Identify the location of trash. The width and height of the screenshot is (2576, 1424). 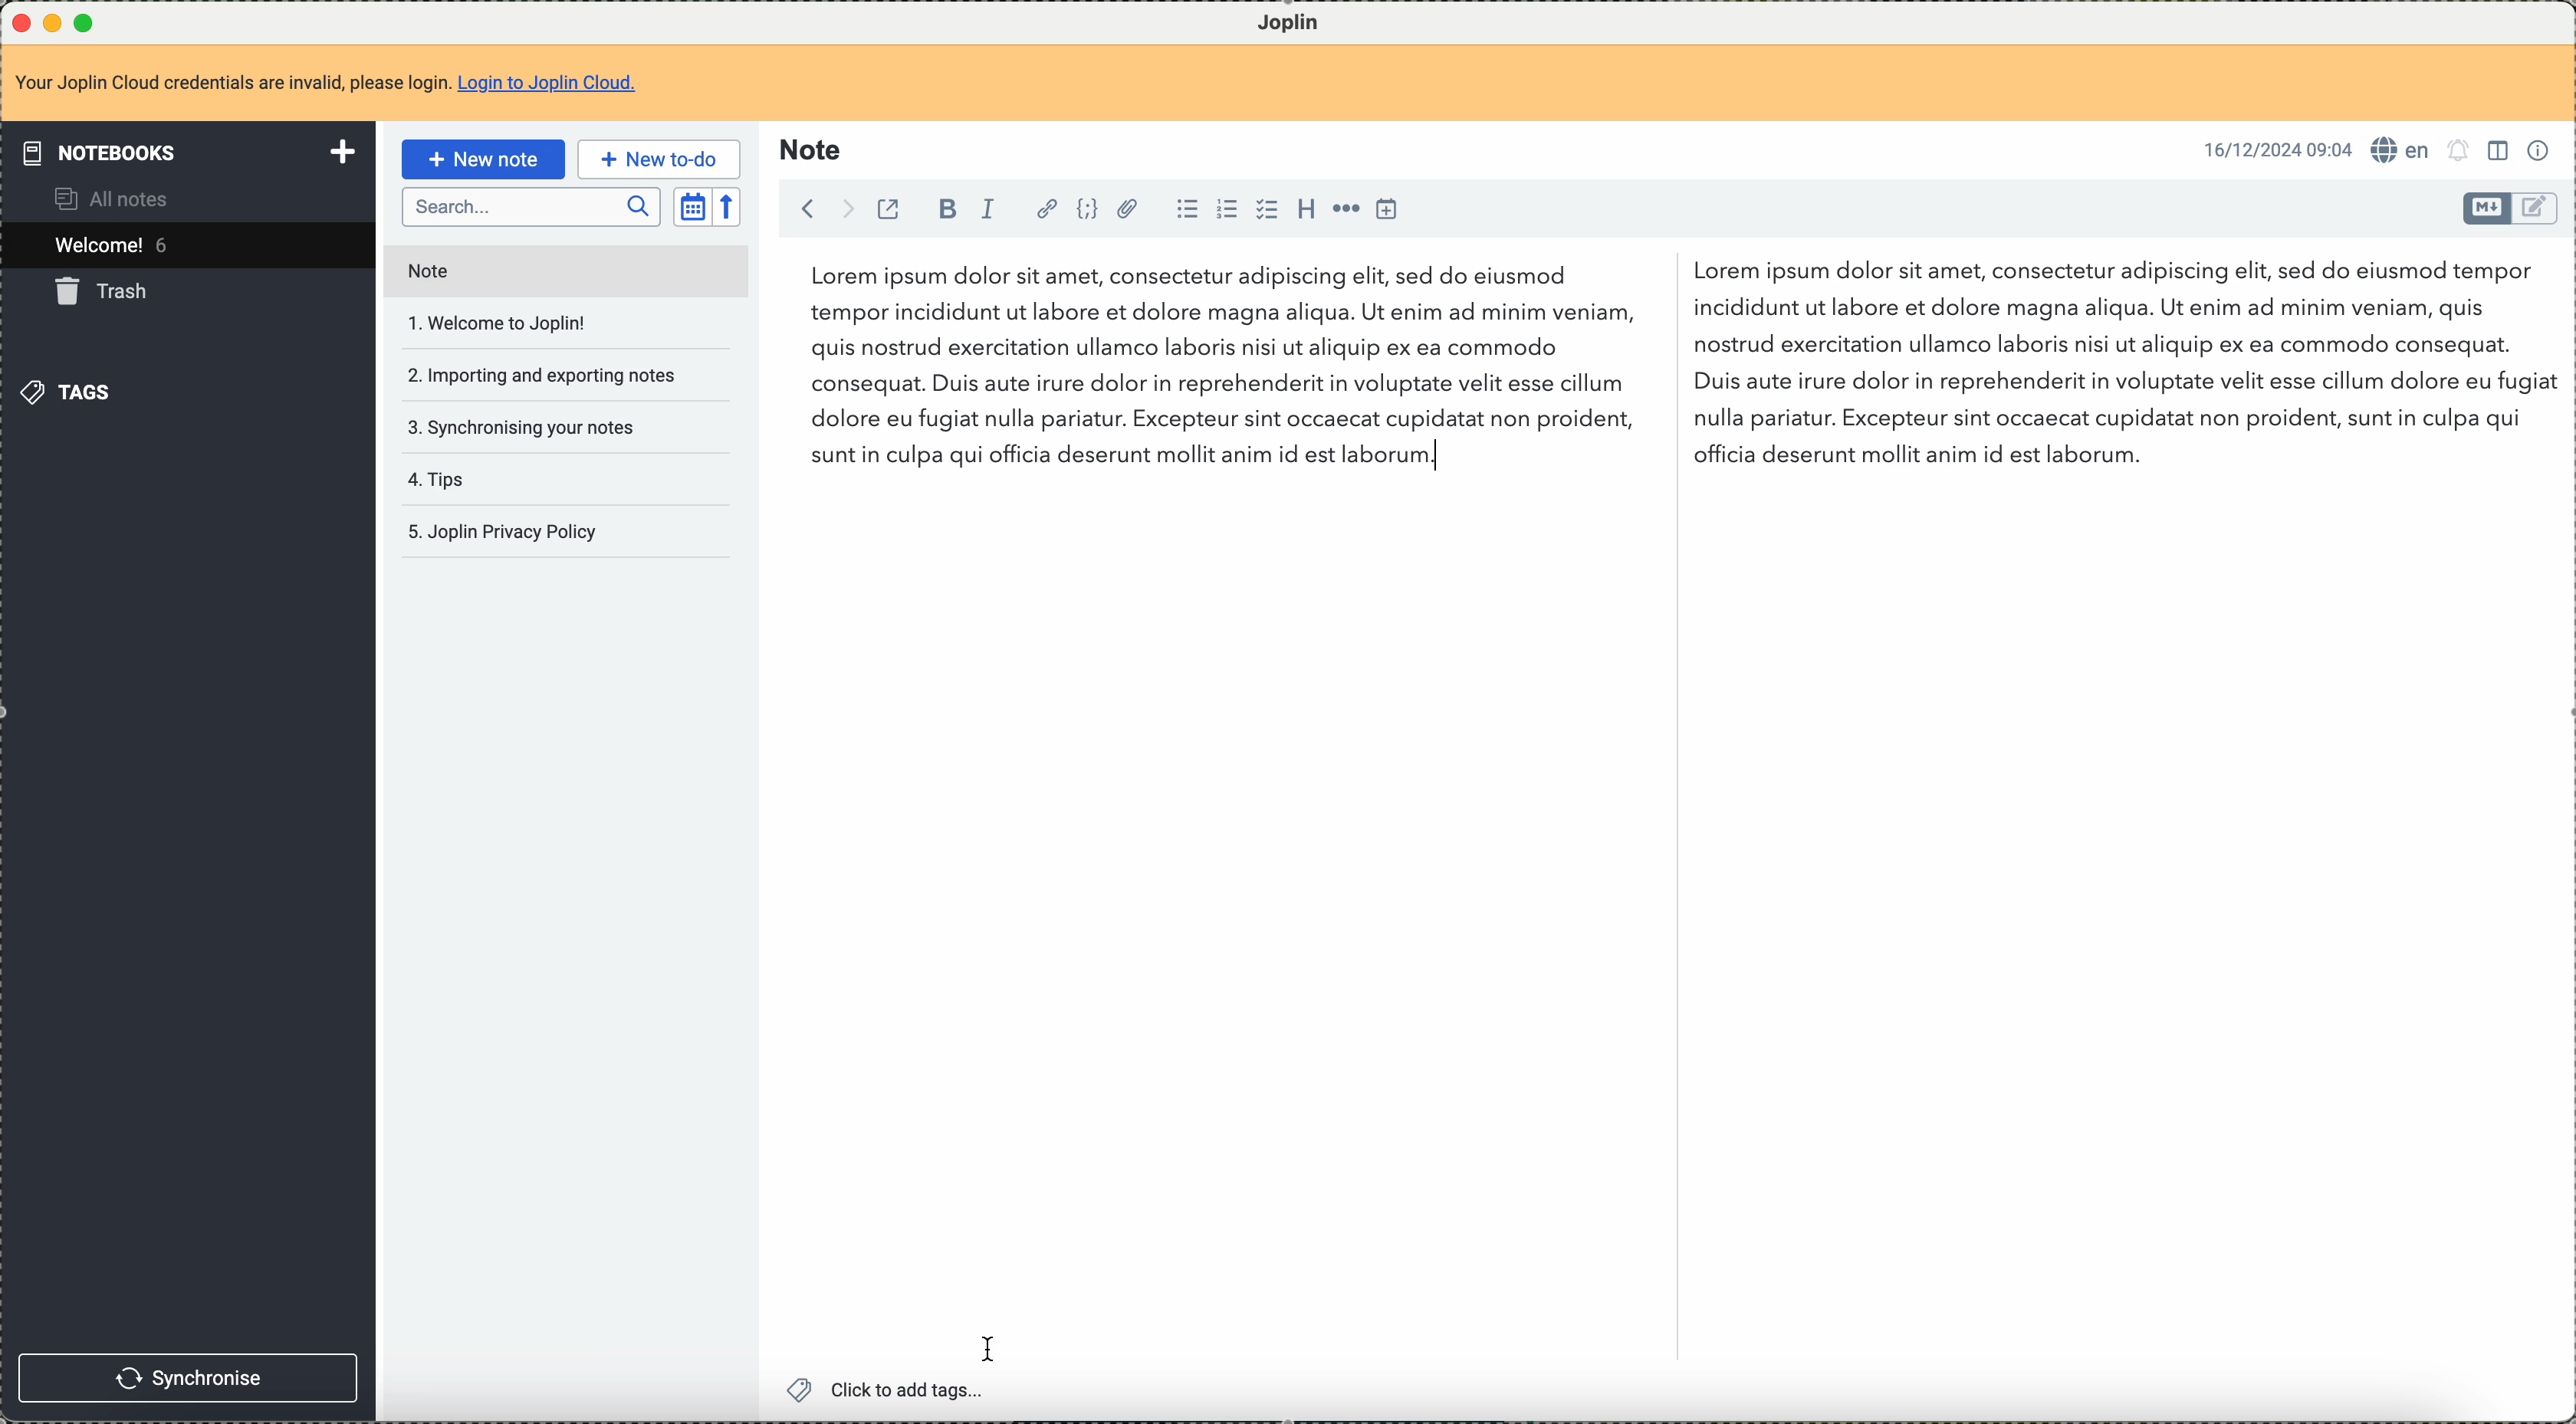
(108, 295).